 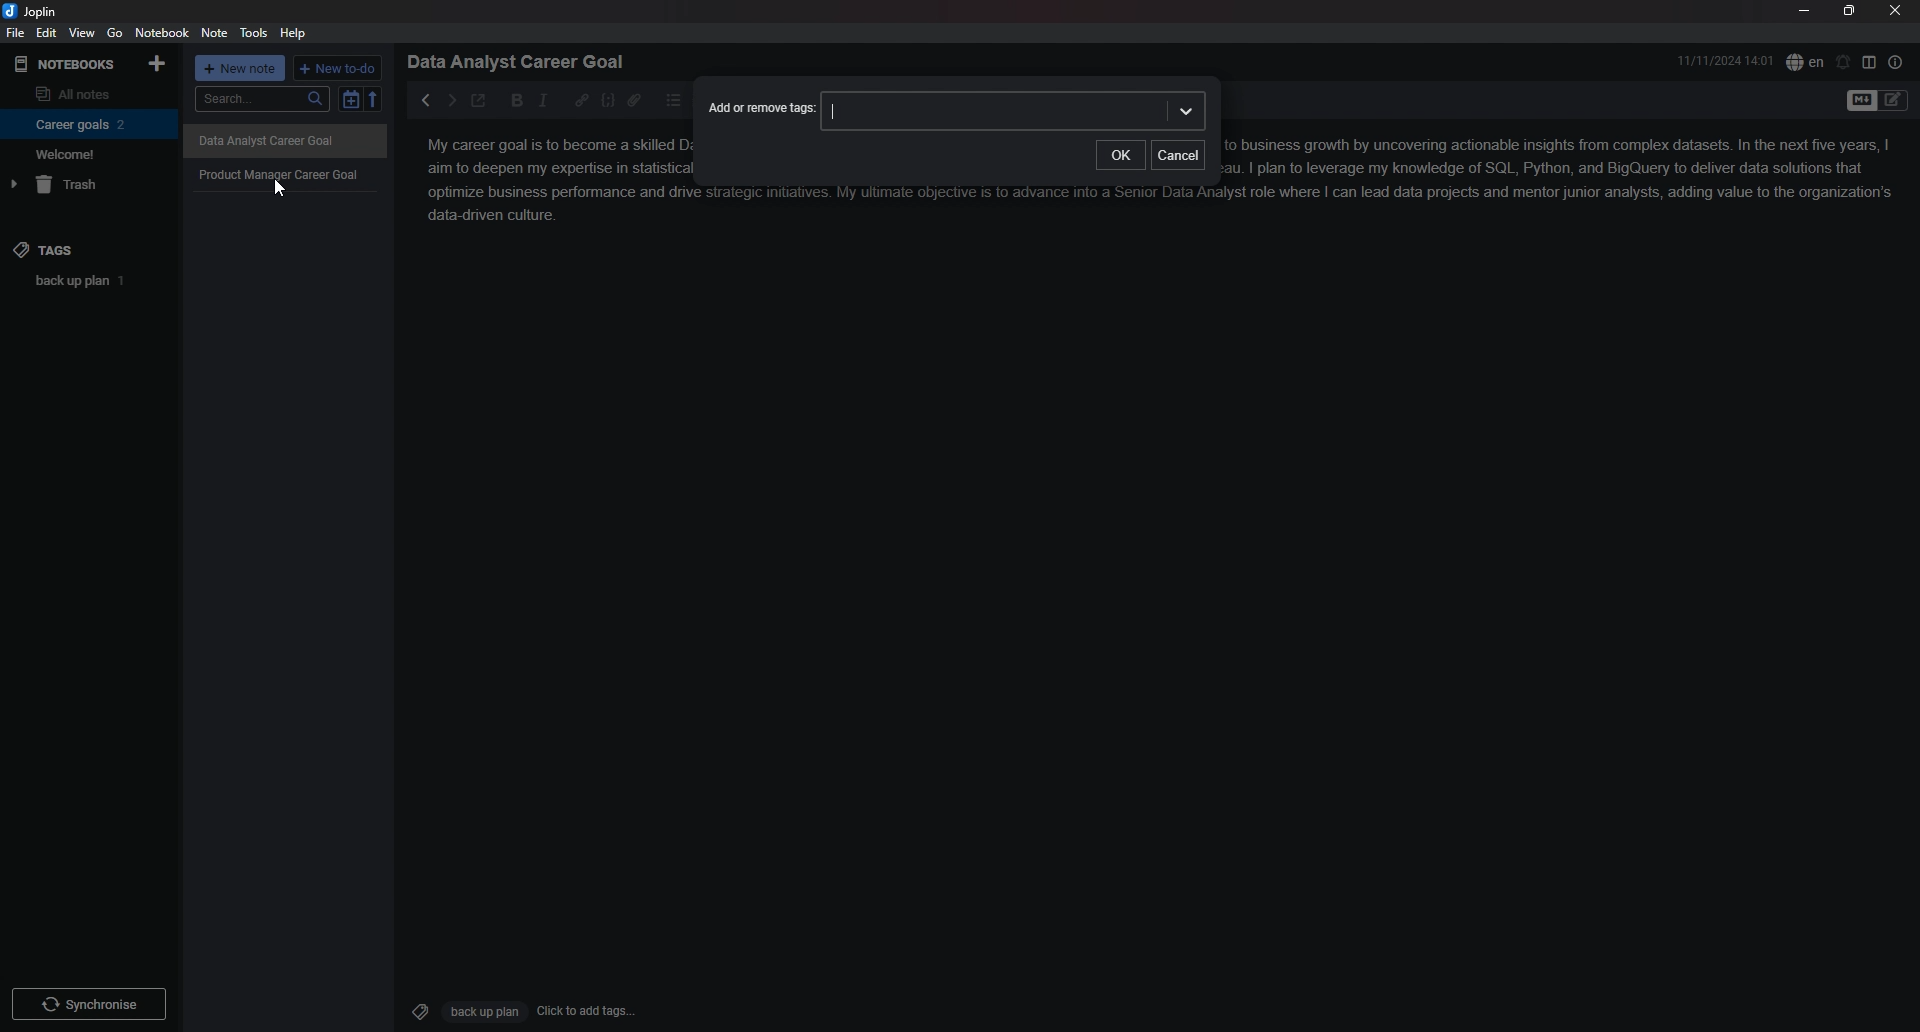 What do you see at coordinates (1123, 153) in the screenshot?
I see `ok` at bounding box center [1123, 153].